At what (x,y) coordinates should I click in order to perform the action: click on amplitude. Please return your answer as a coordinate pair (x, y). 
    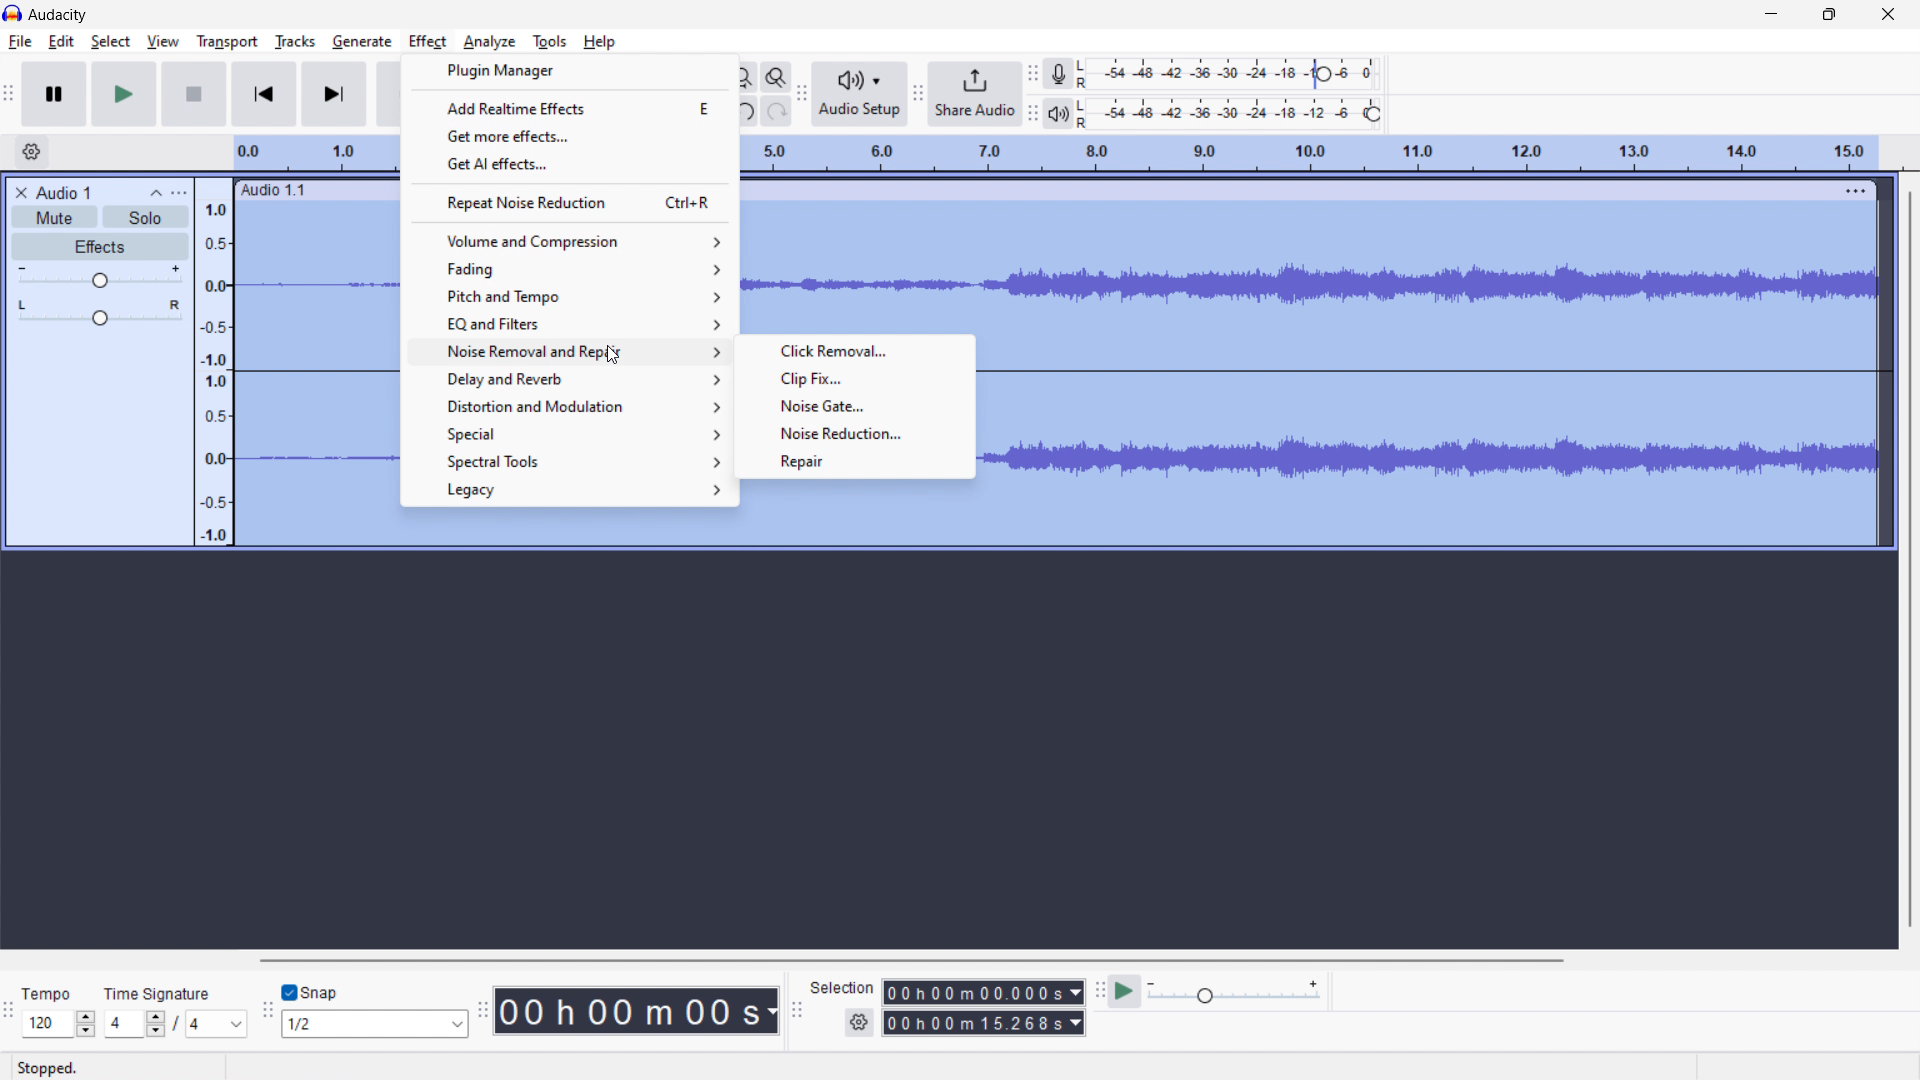
    Looking at the image, I should click on (214, 363).